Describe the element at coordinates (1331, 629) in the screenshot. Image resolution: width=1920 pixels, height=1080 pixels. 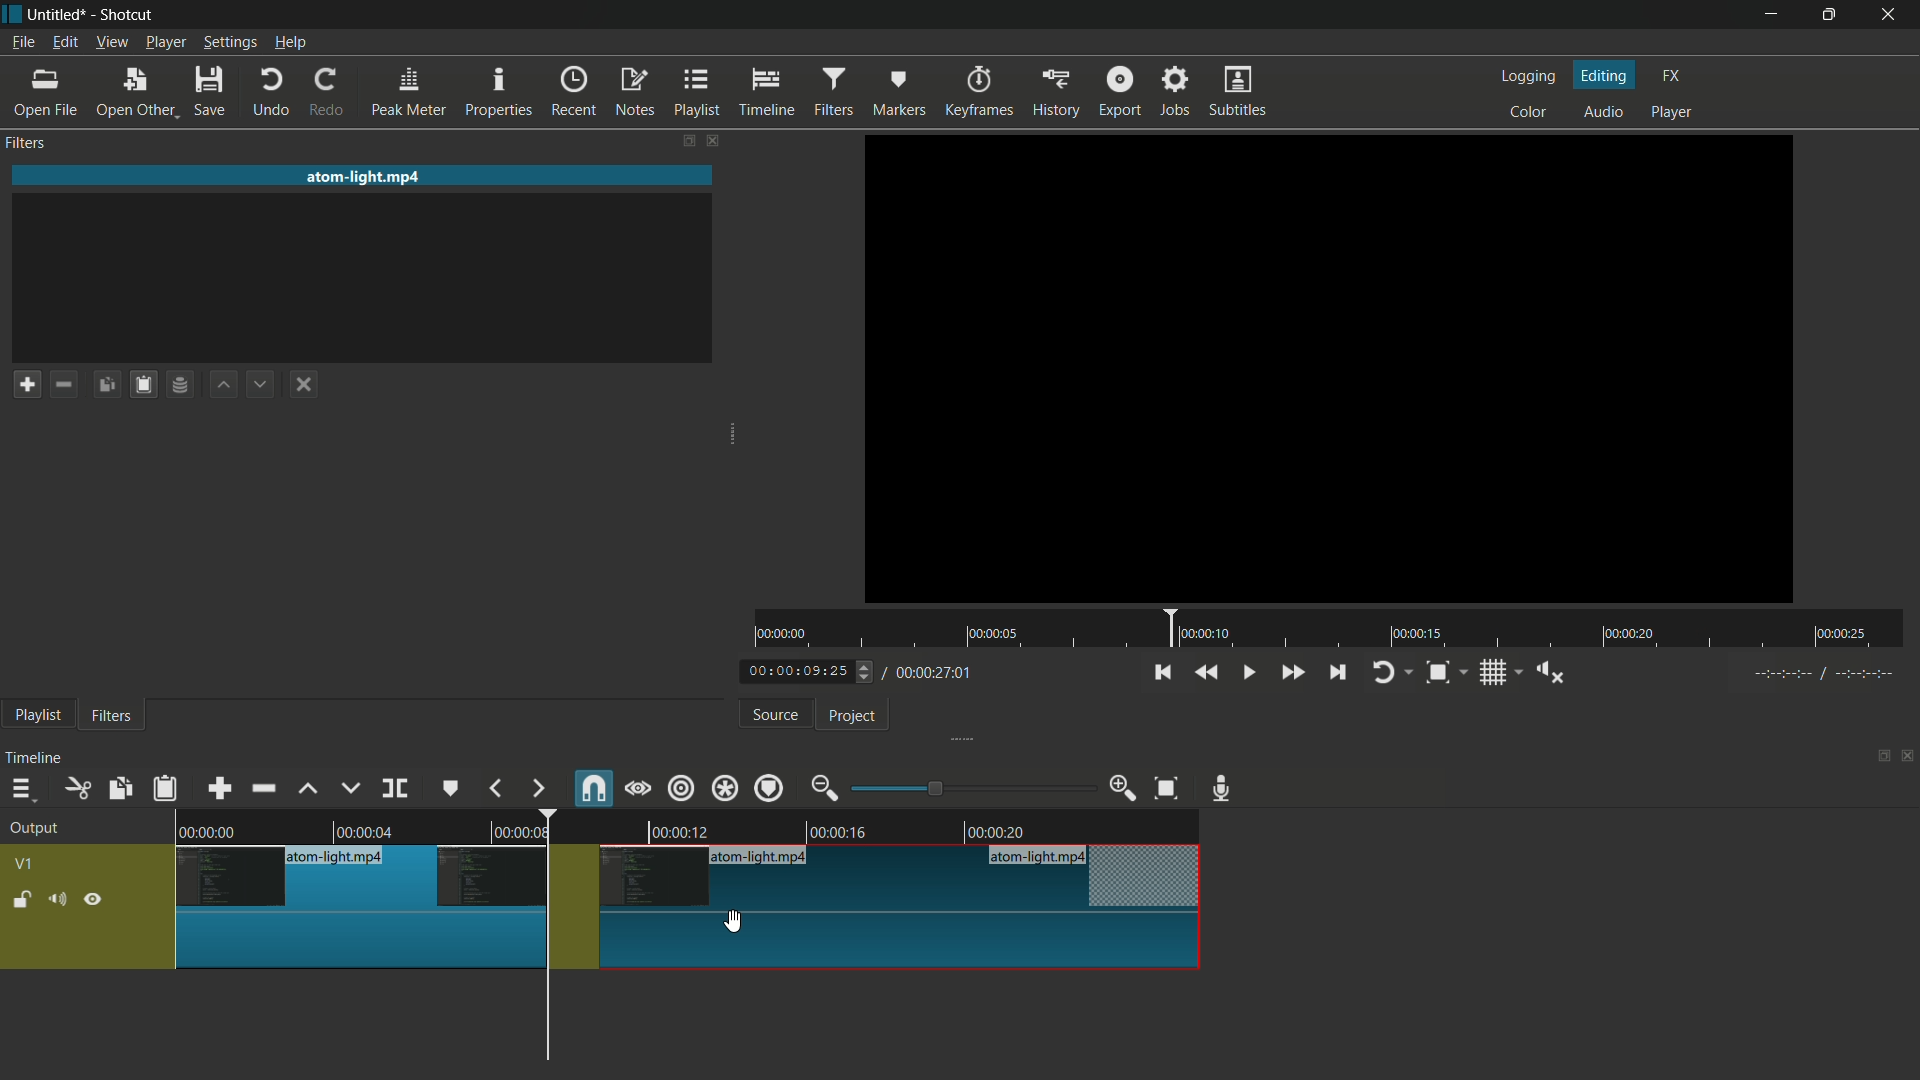
I see `time` at that location.